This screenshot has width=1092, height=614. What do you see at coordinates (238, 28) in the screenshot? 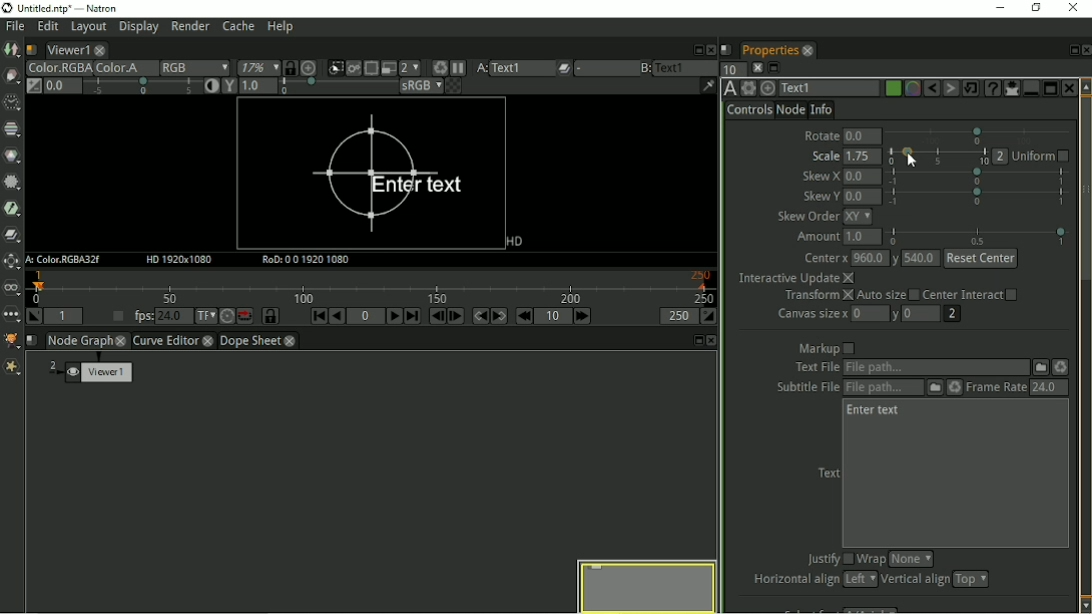
I see `Cache` at bounding box center [238, 28].